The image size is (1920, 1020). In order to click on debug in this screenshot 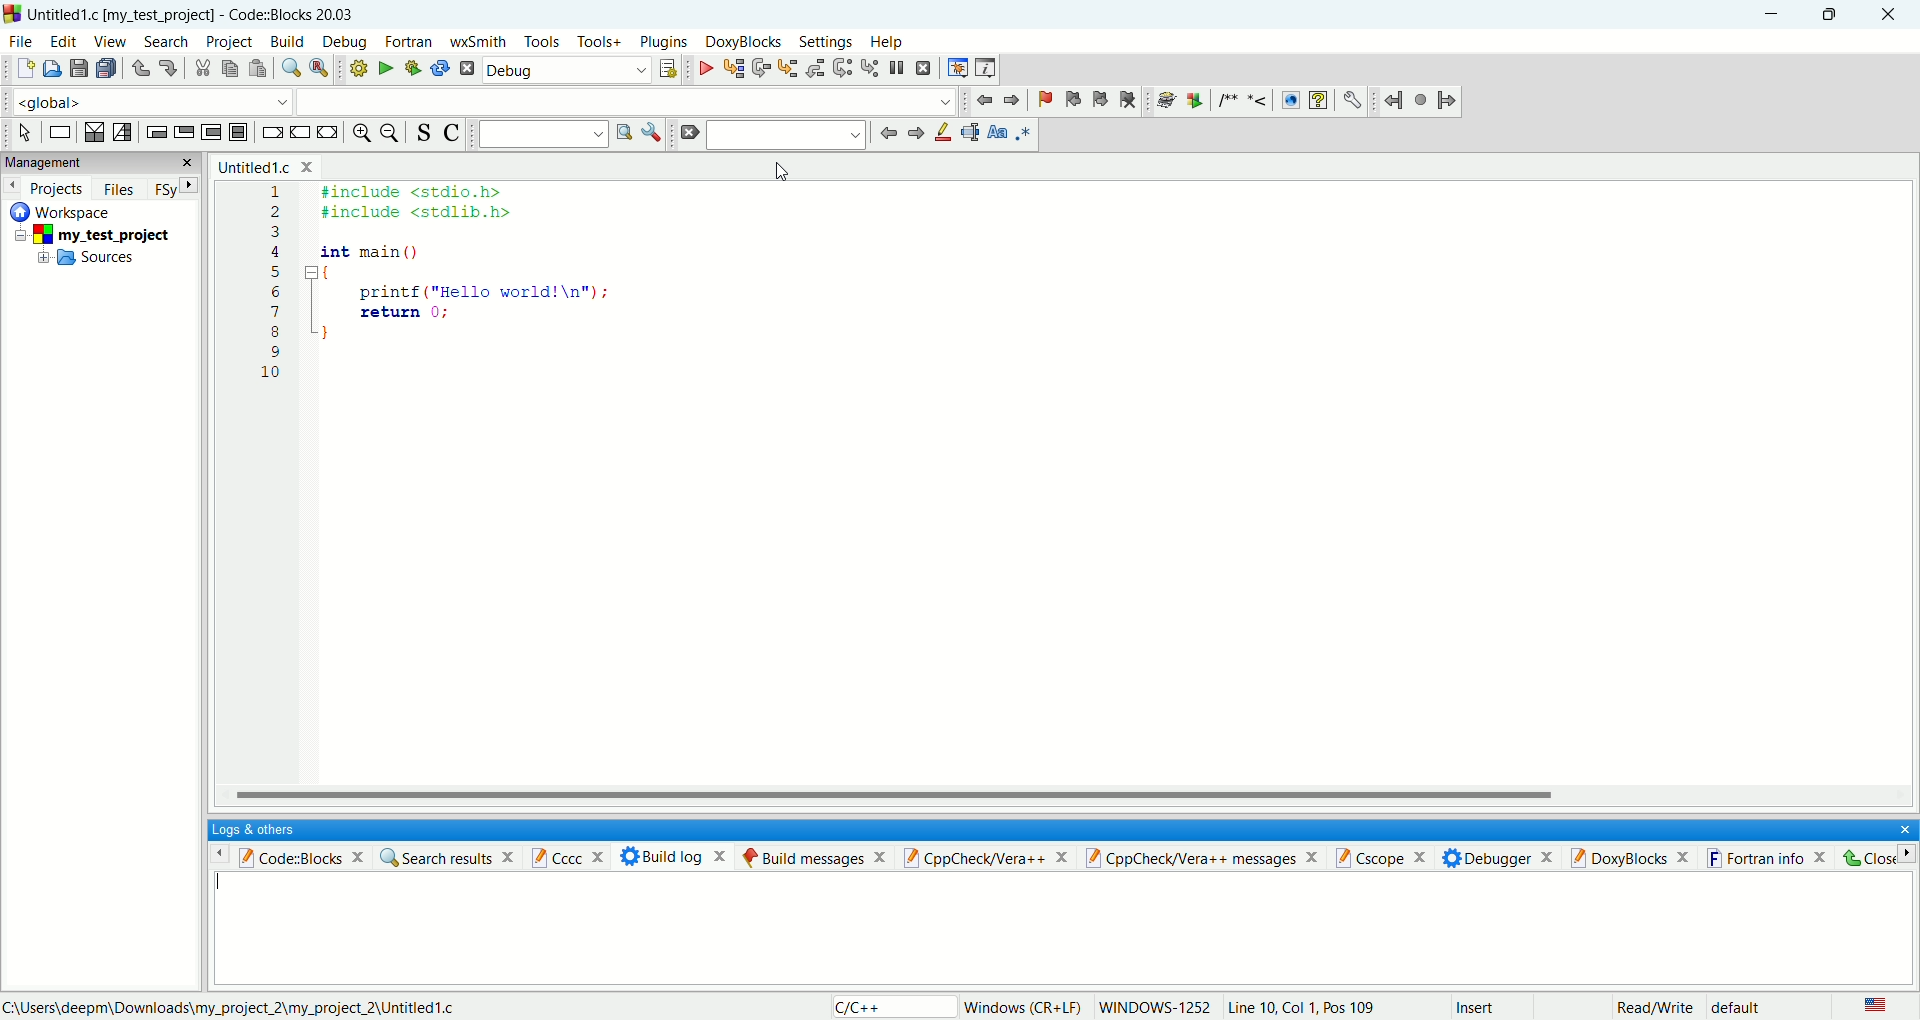, I will do `click(566, 72)`.